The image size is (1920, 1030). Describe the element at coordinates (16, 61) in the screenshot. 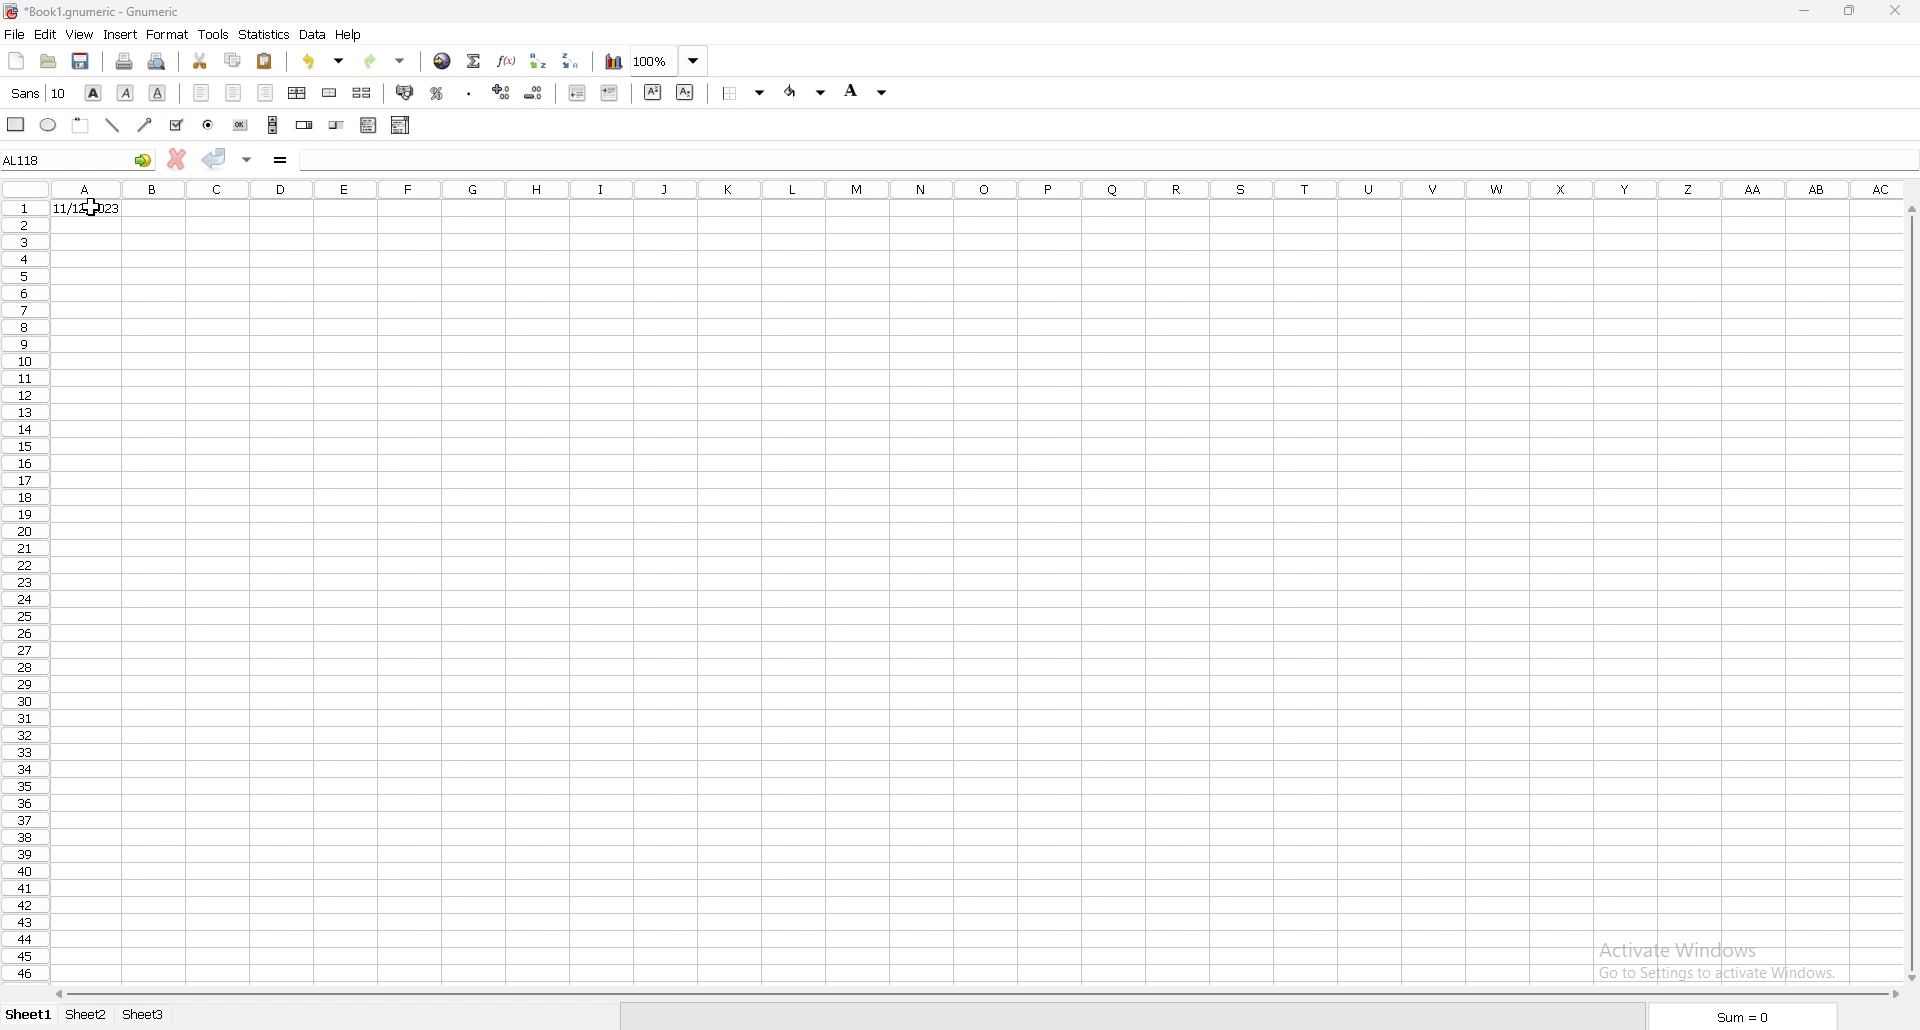

I see `new` at that location.